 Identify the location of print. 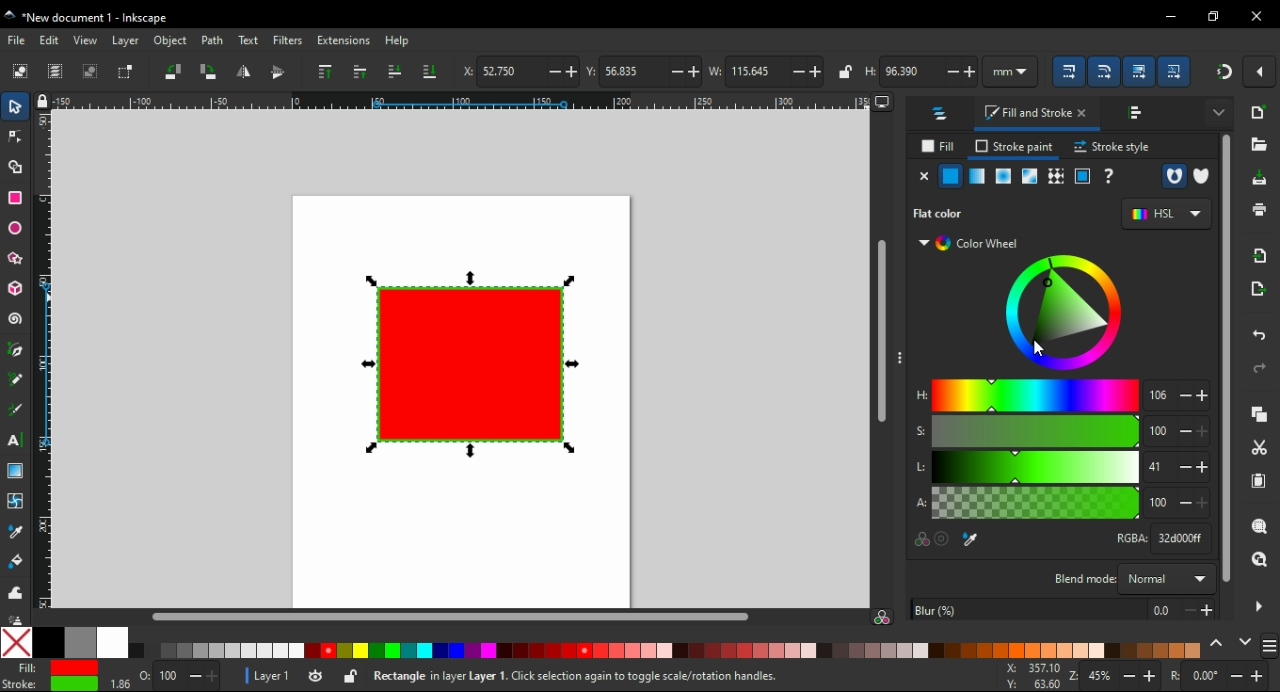
(1259, 210).